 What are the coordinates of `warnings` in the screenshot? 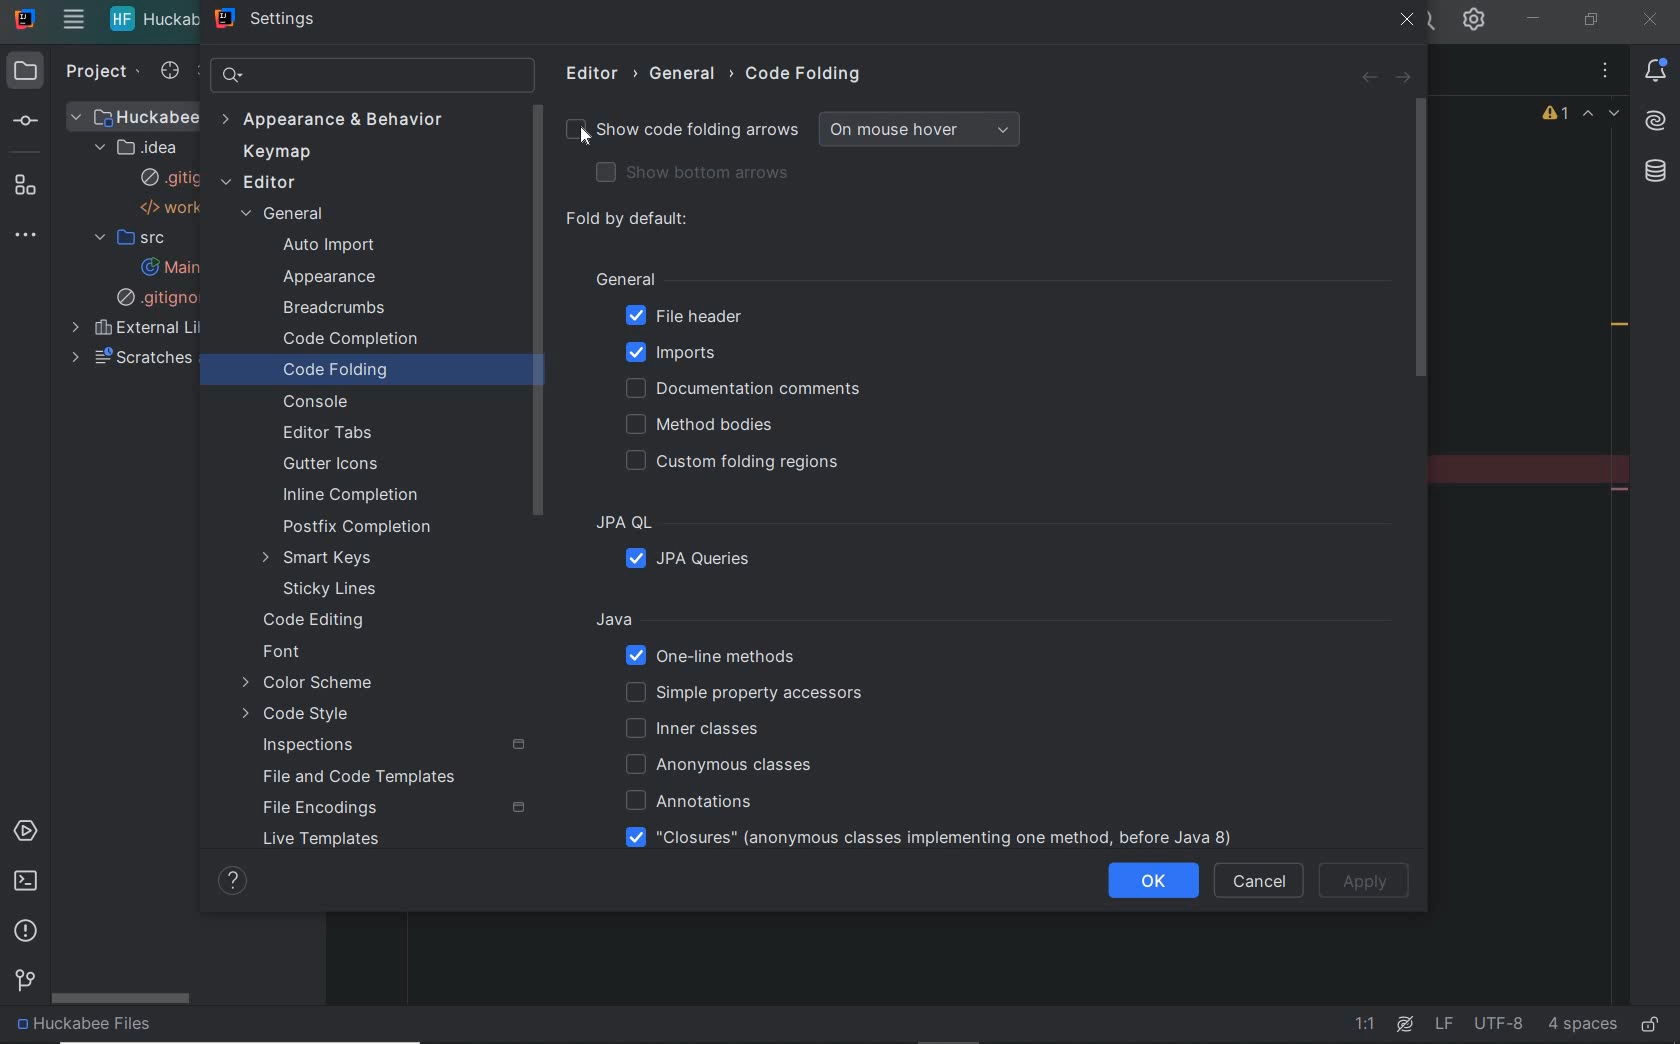 It's located at (1554, 116).